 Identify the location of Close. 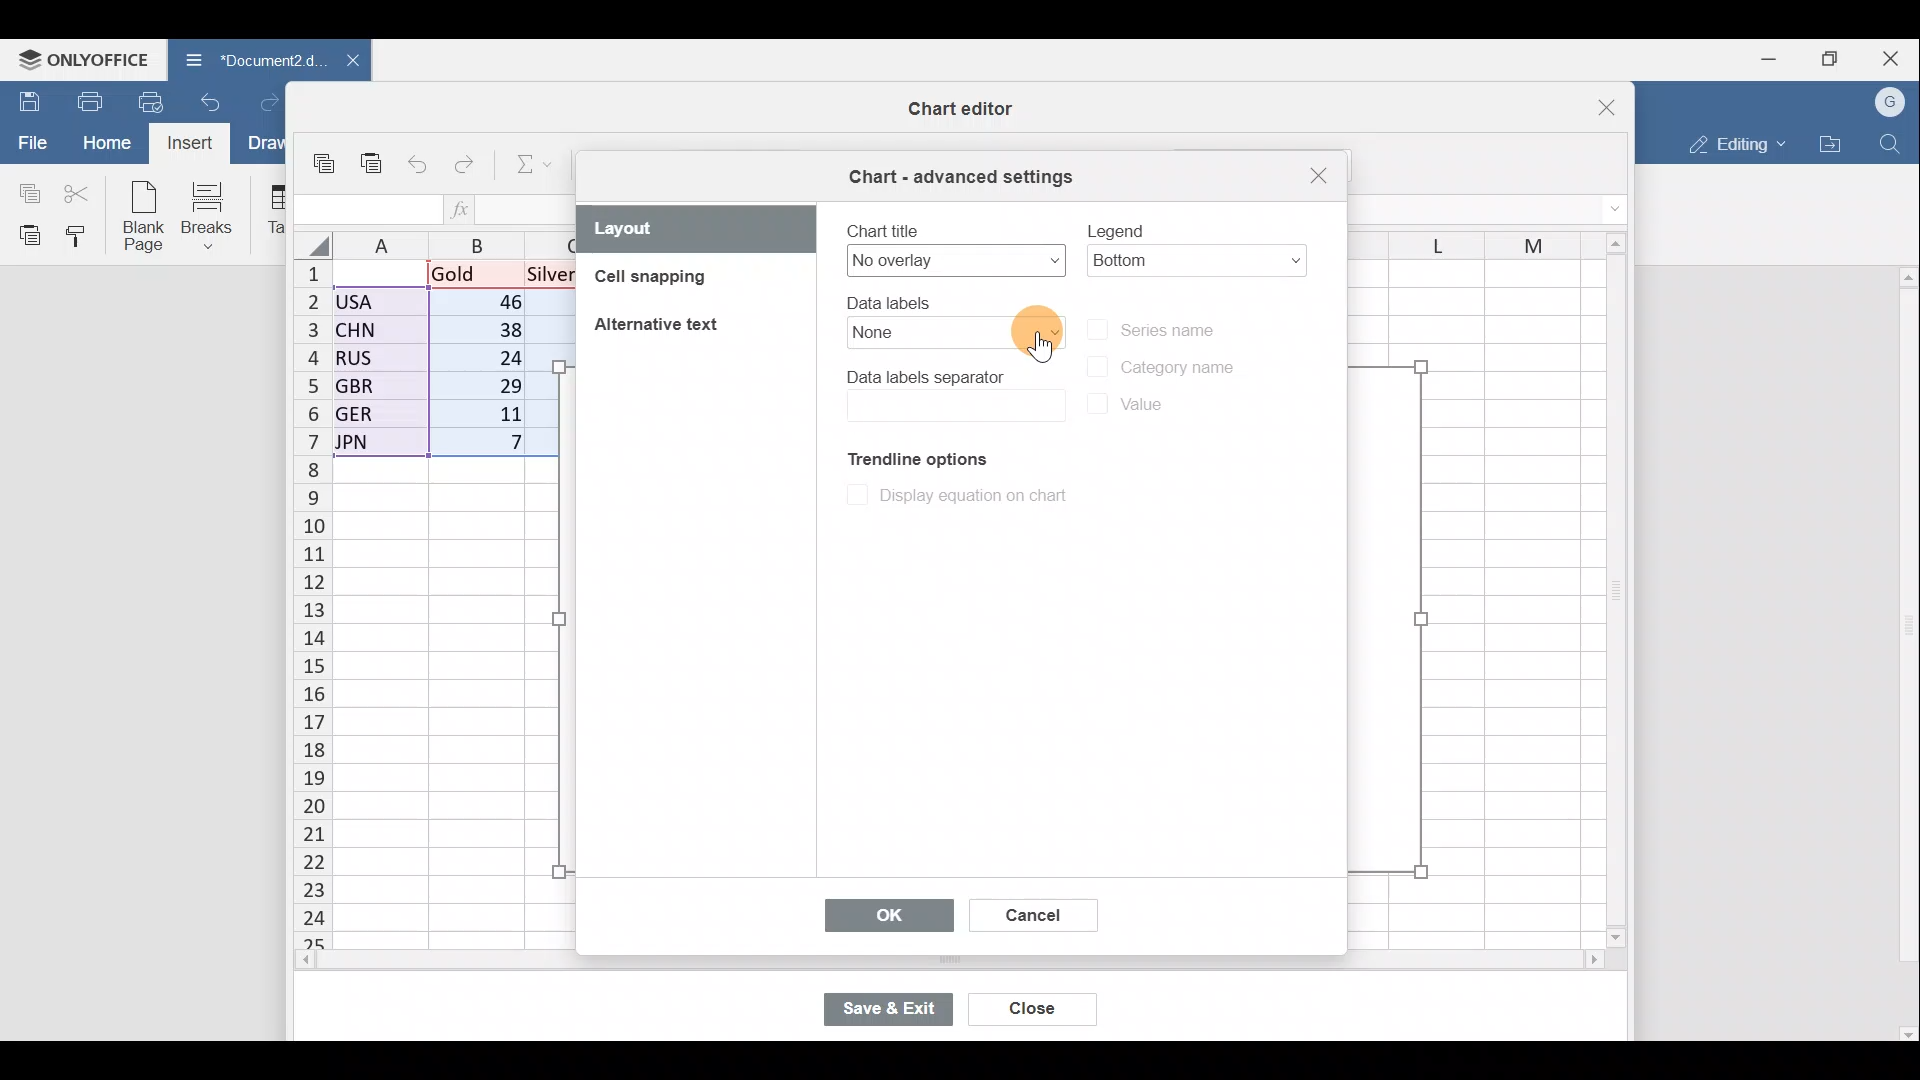
(1316, 177).